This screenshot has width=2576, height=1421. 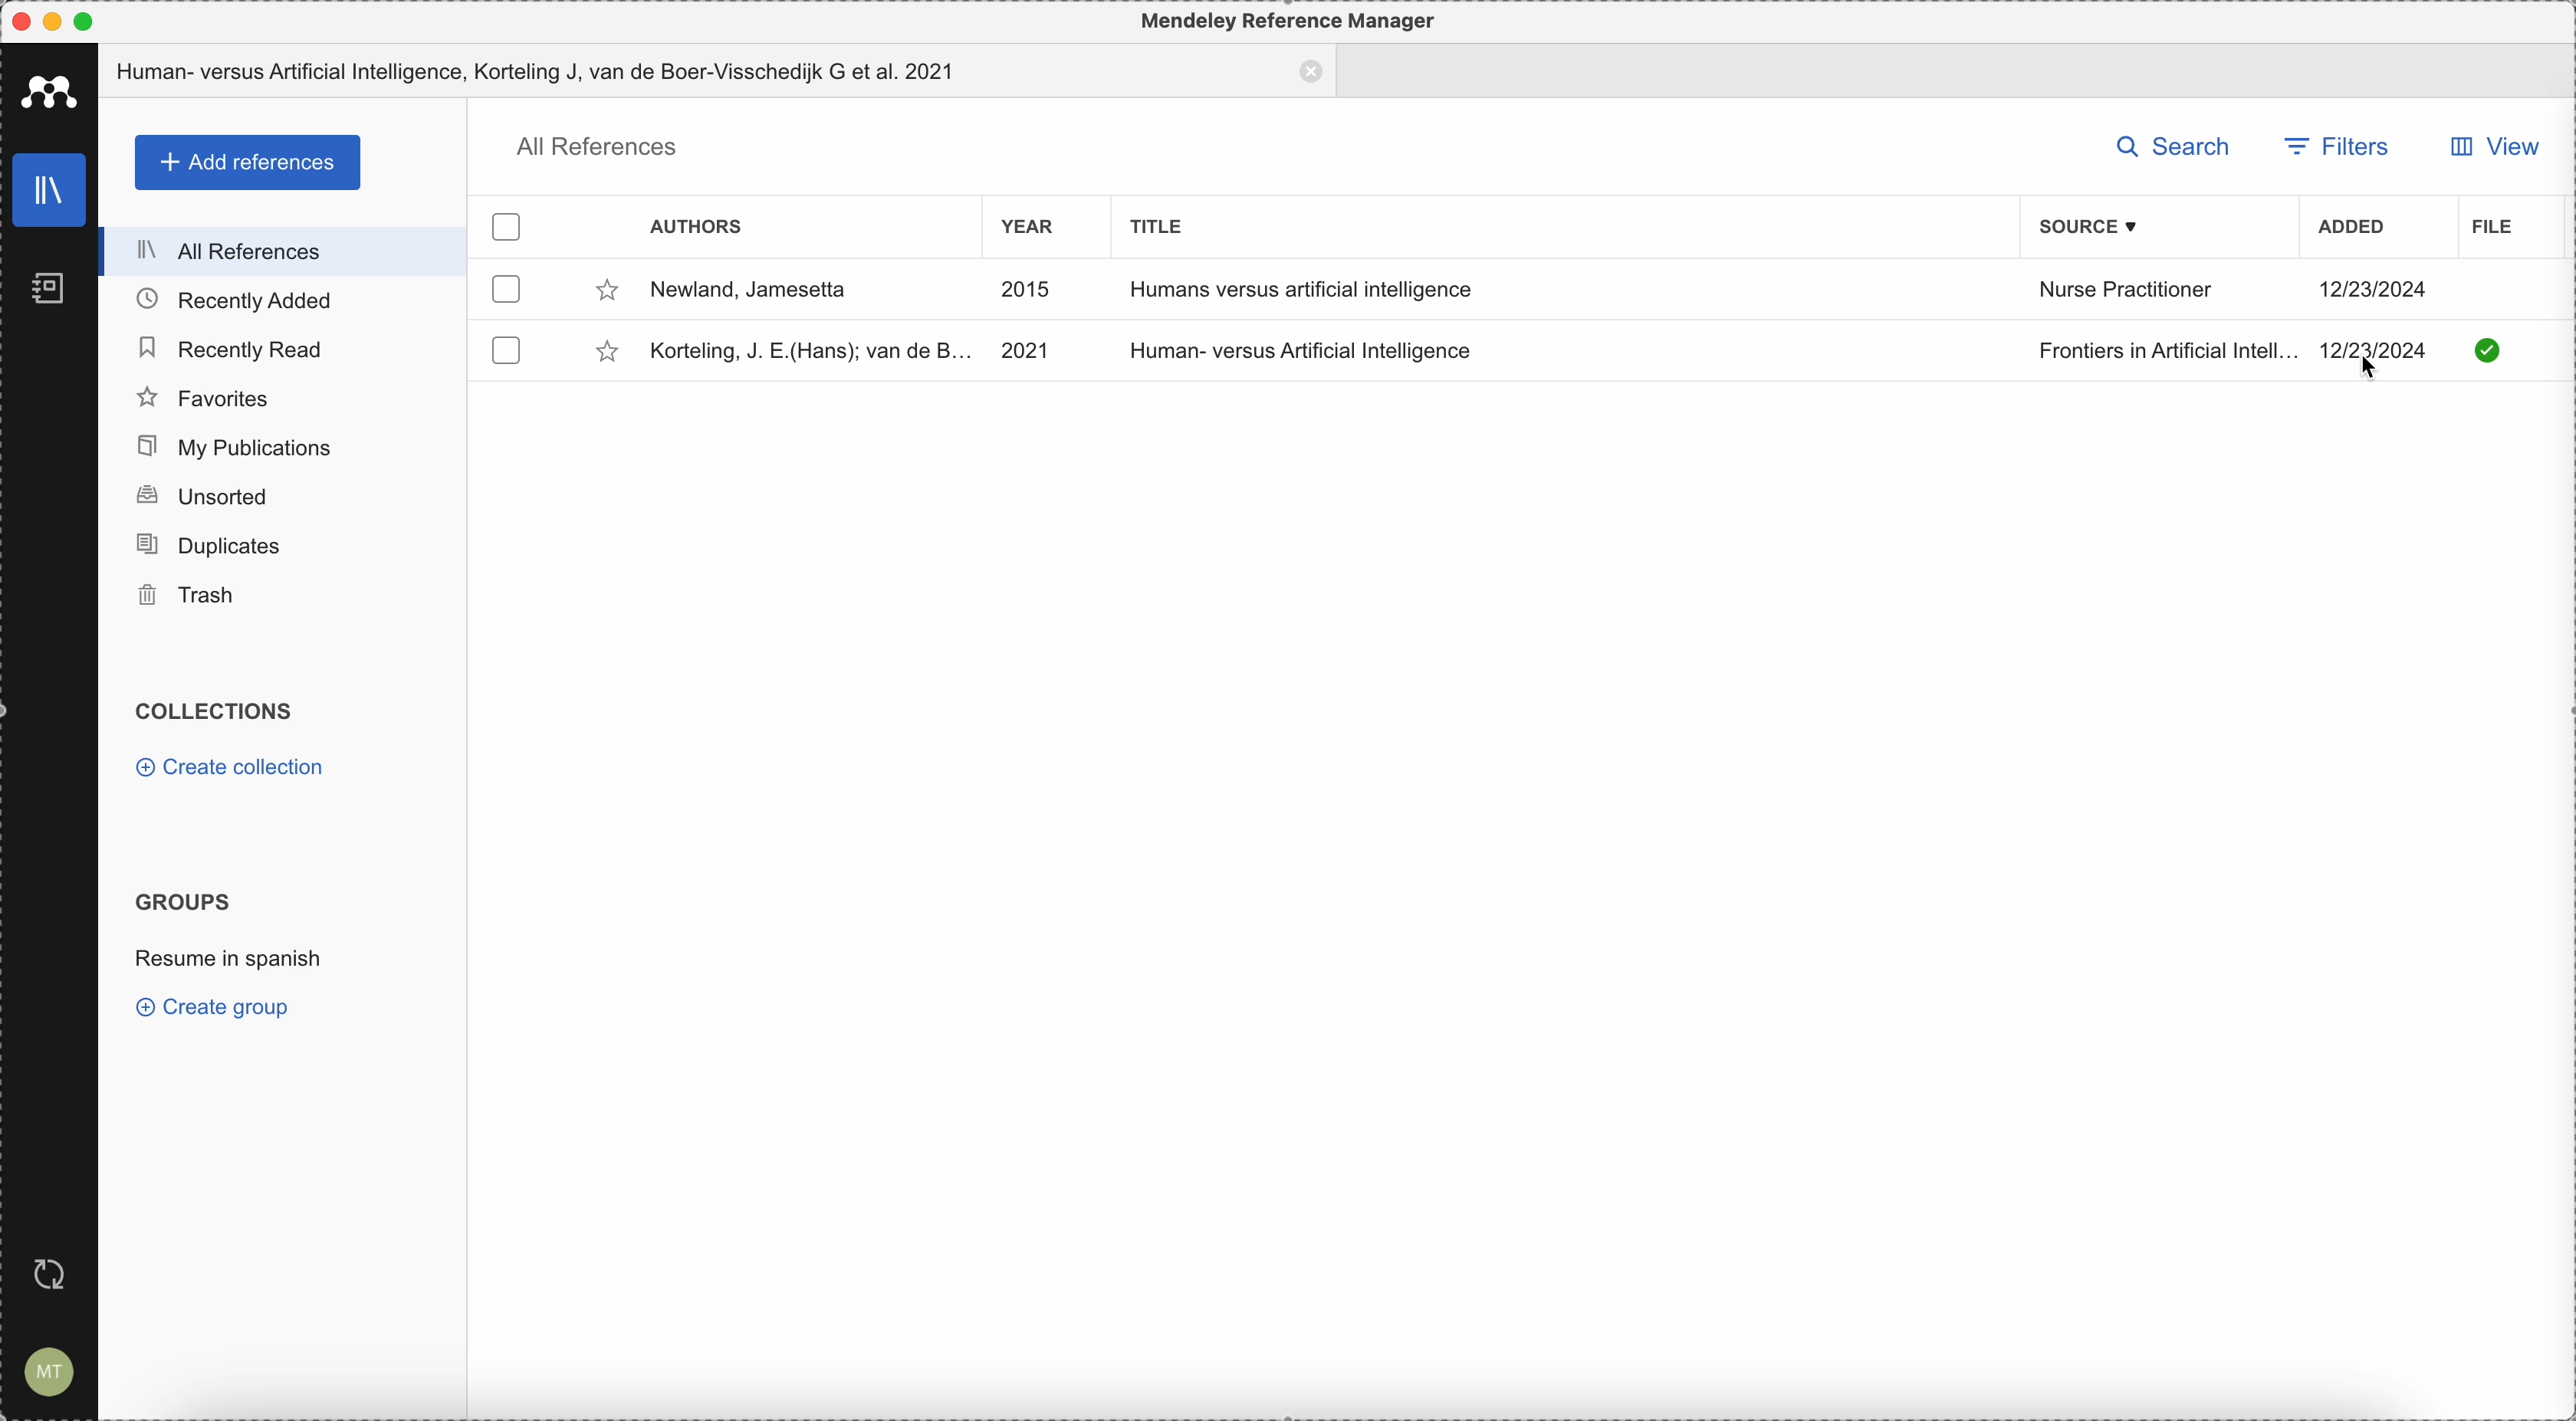 I want to click on groups, so click(x=184, y=901).